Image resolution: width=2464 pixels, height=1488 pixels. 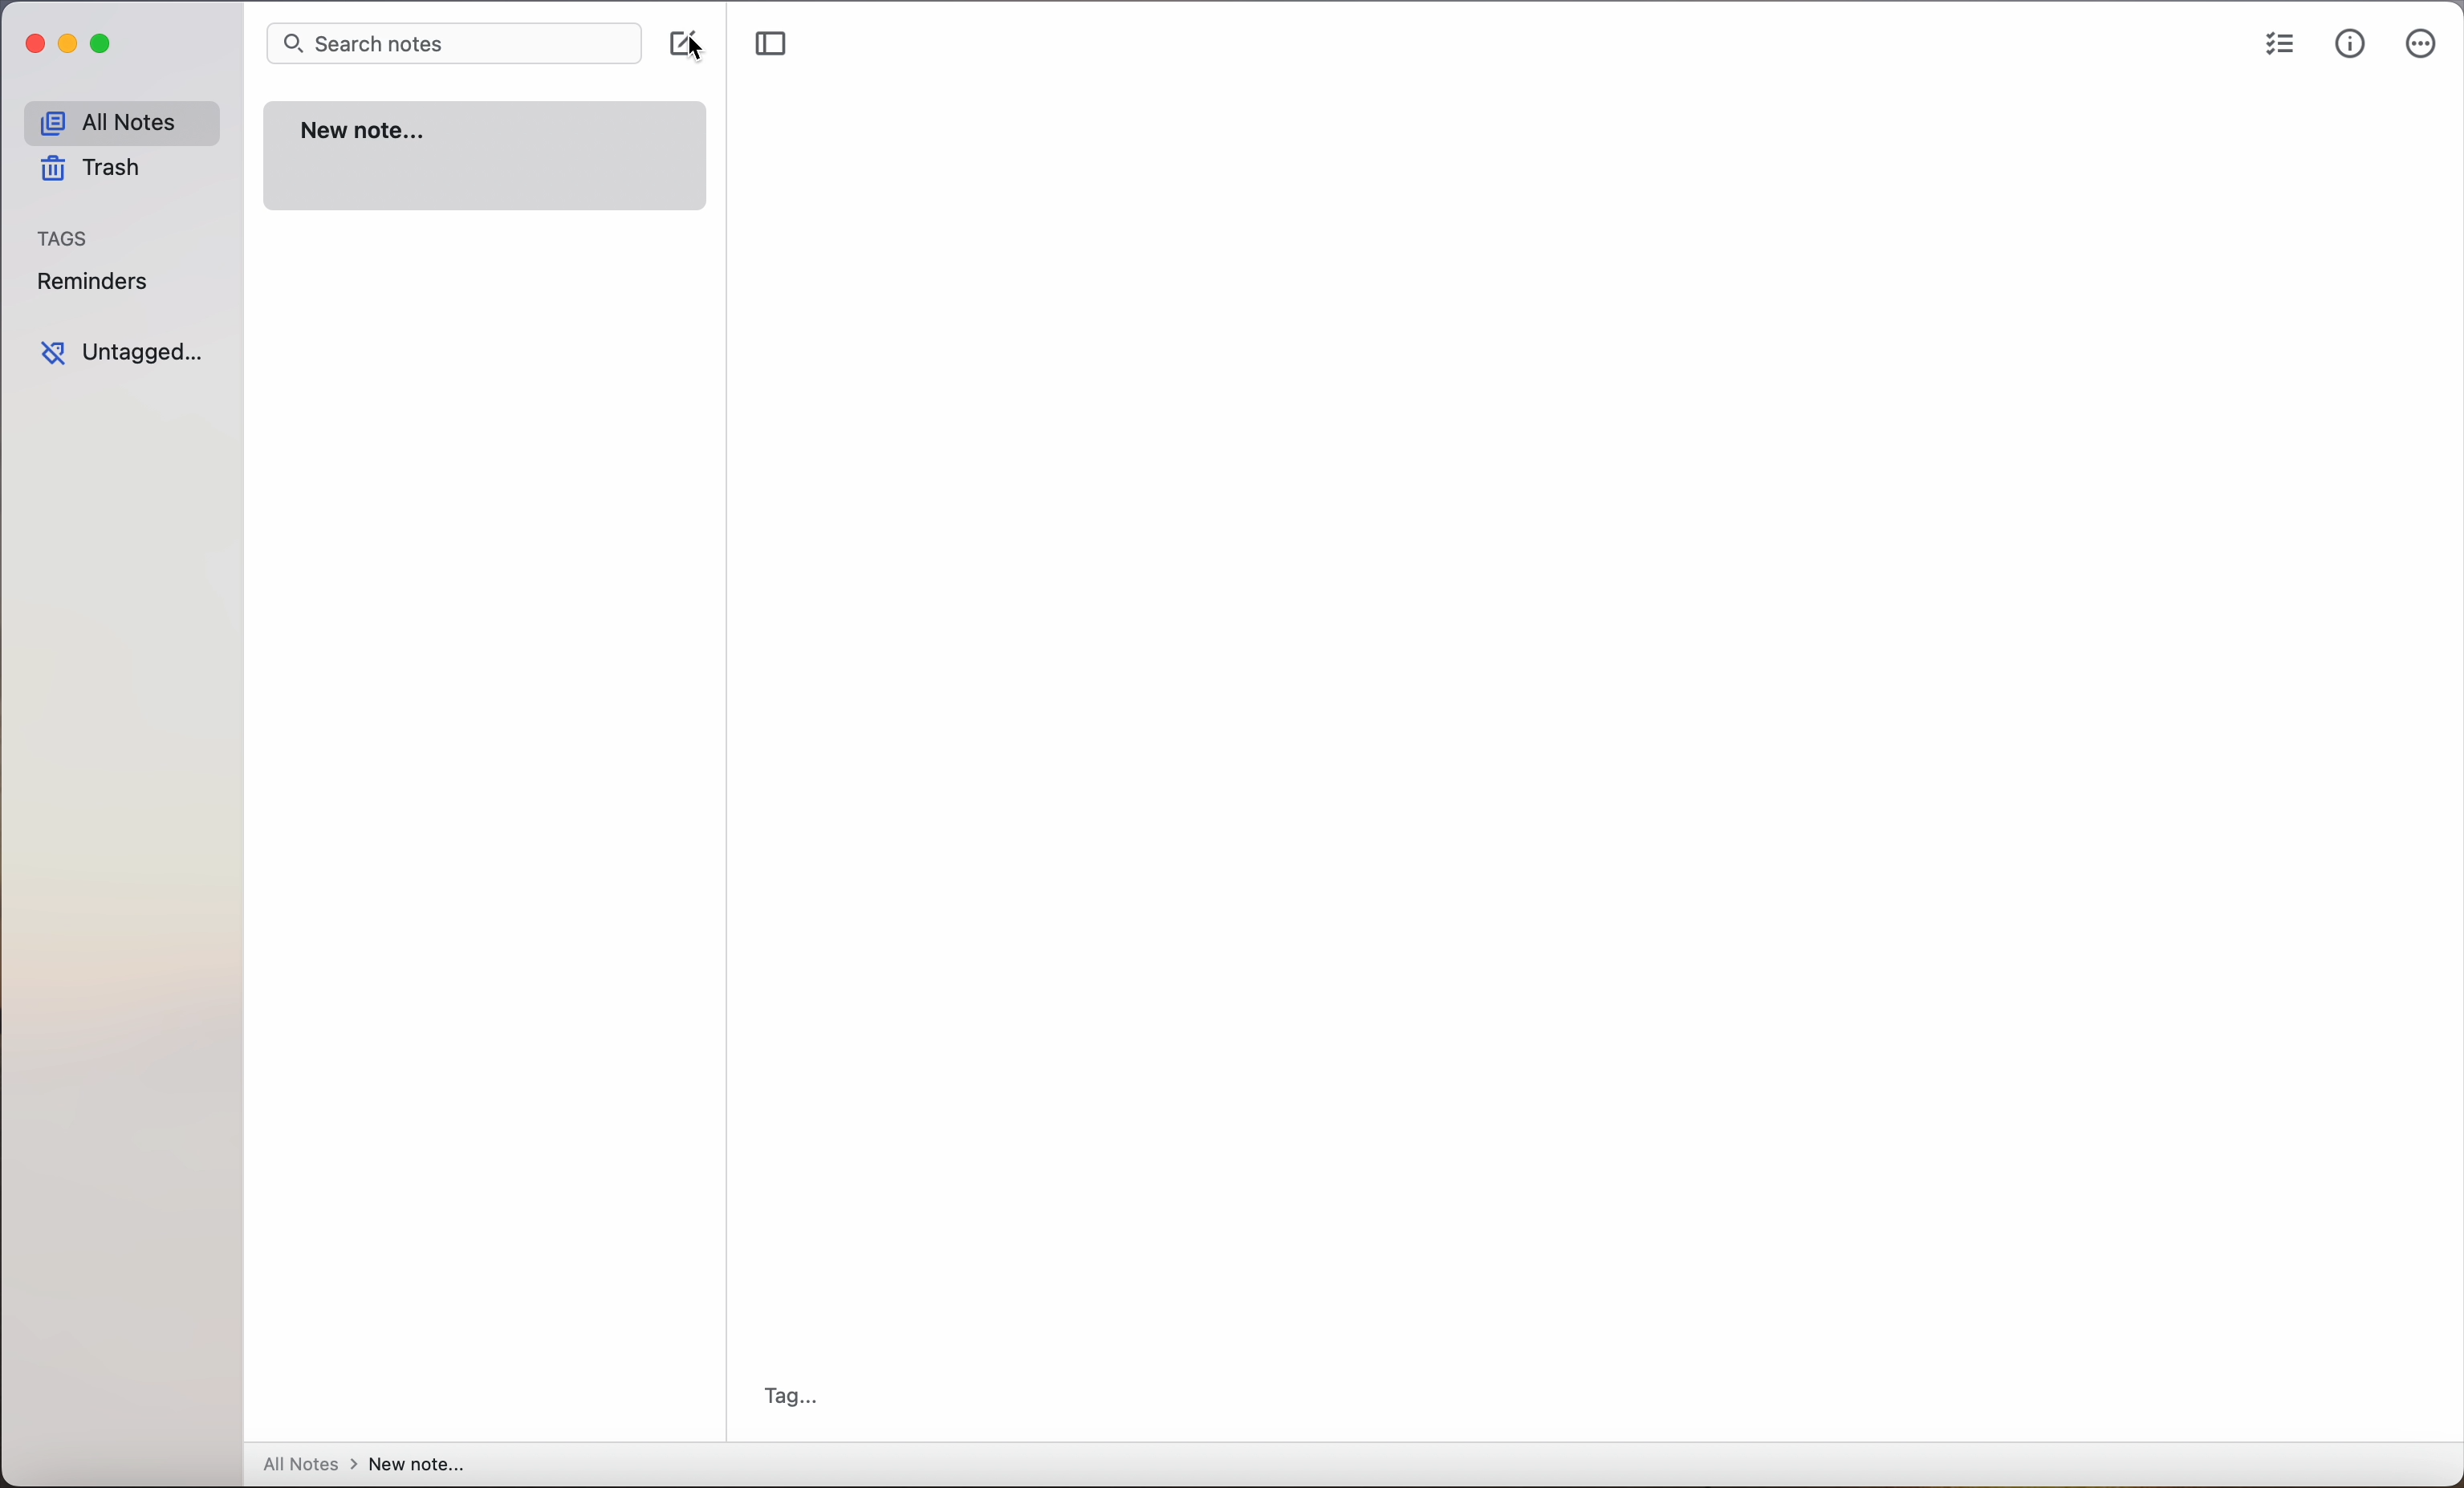 I want to click on trash, so click(x=88, y=172).